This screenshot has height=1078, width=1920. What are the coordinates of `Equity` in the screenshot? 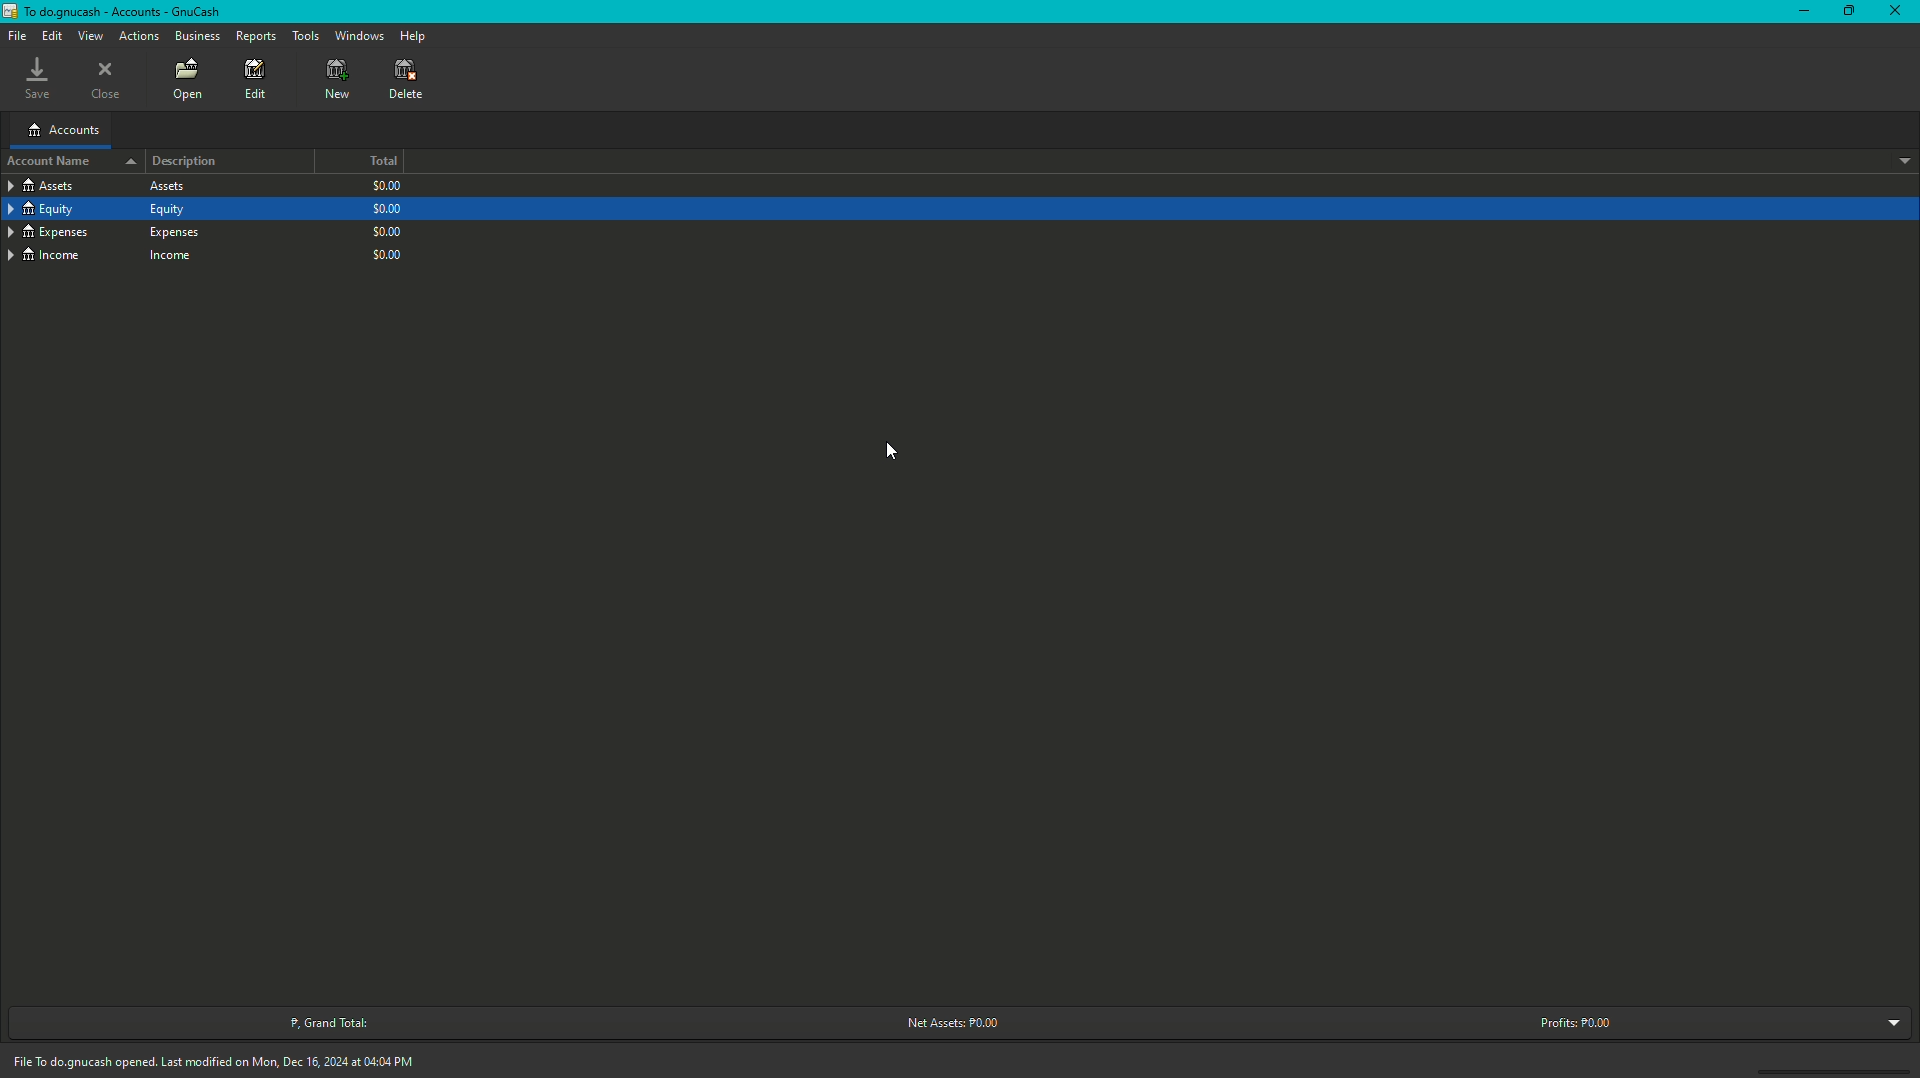 It's located at (98, 209).